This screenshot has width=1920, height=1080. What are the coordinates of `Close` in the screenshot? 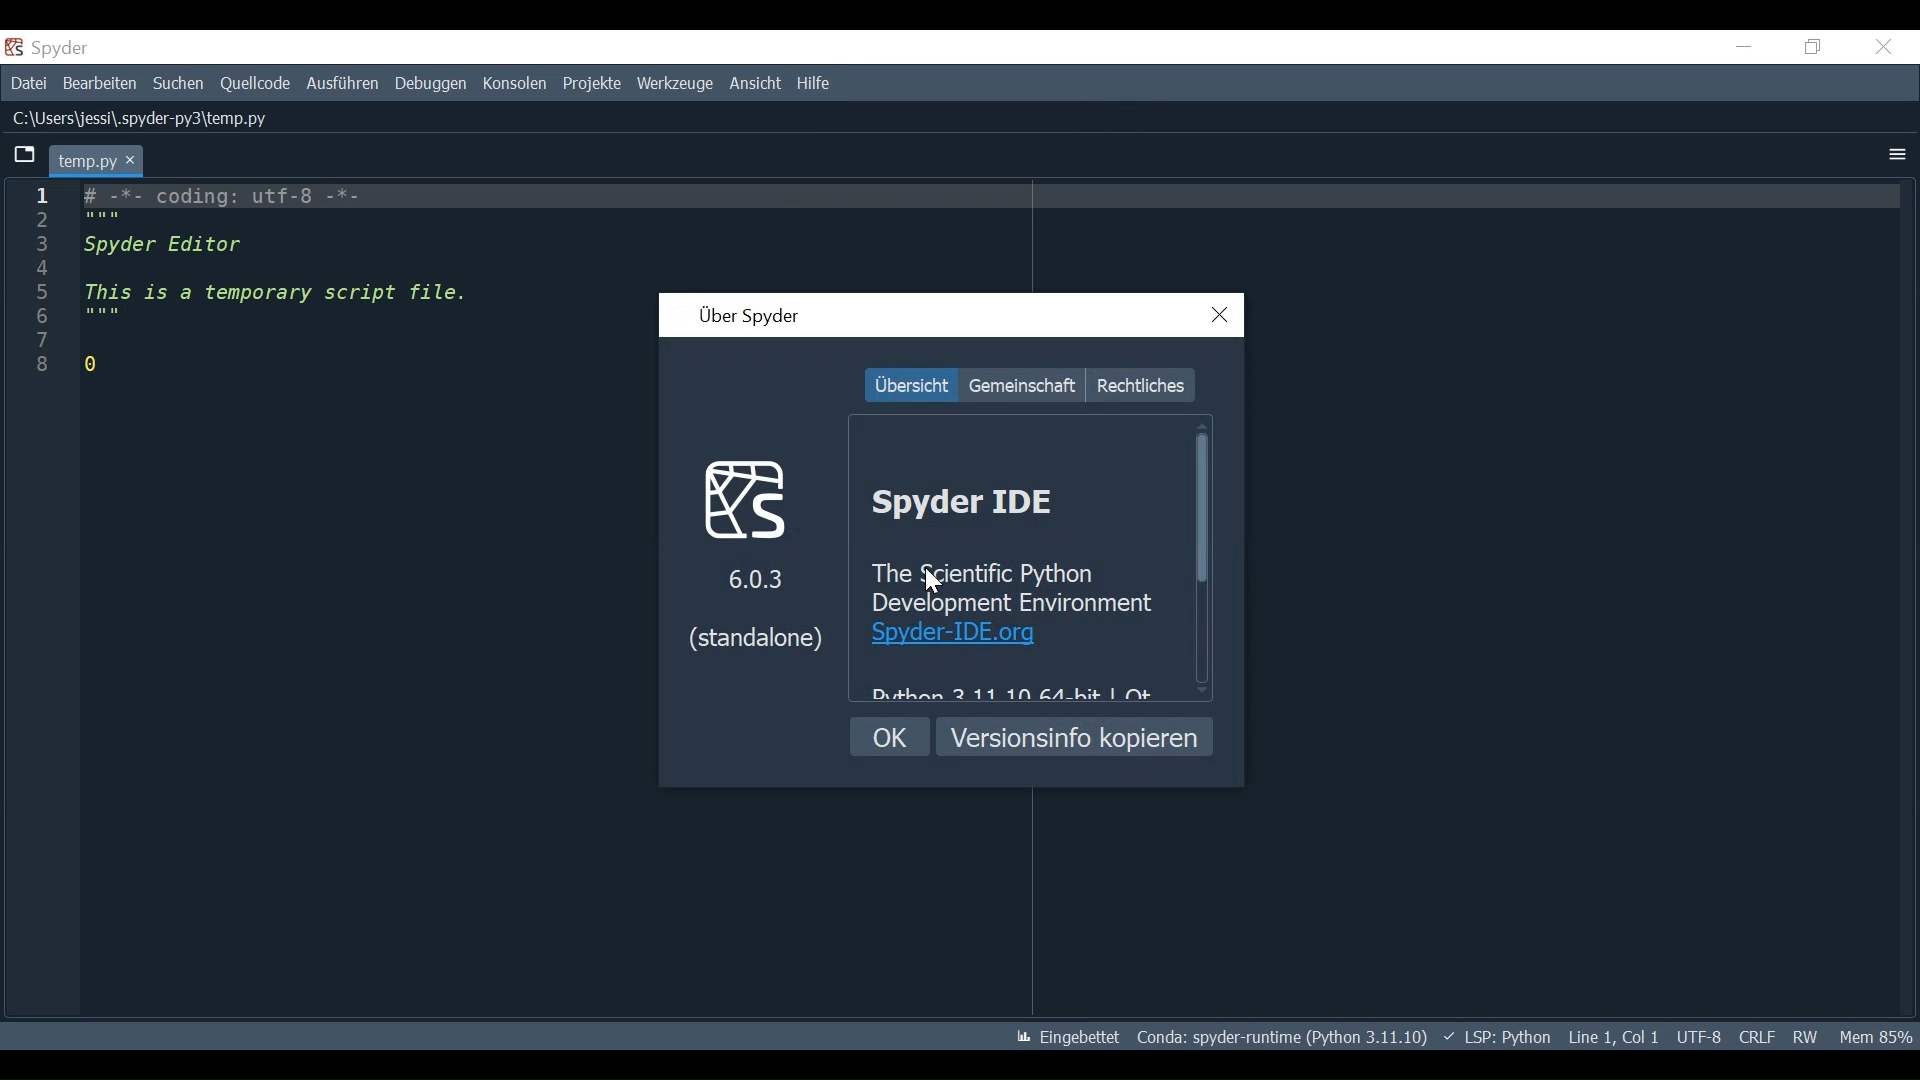 It's located at (1882, 49).